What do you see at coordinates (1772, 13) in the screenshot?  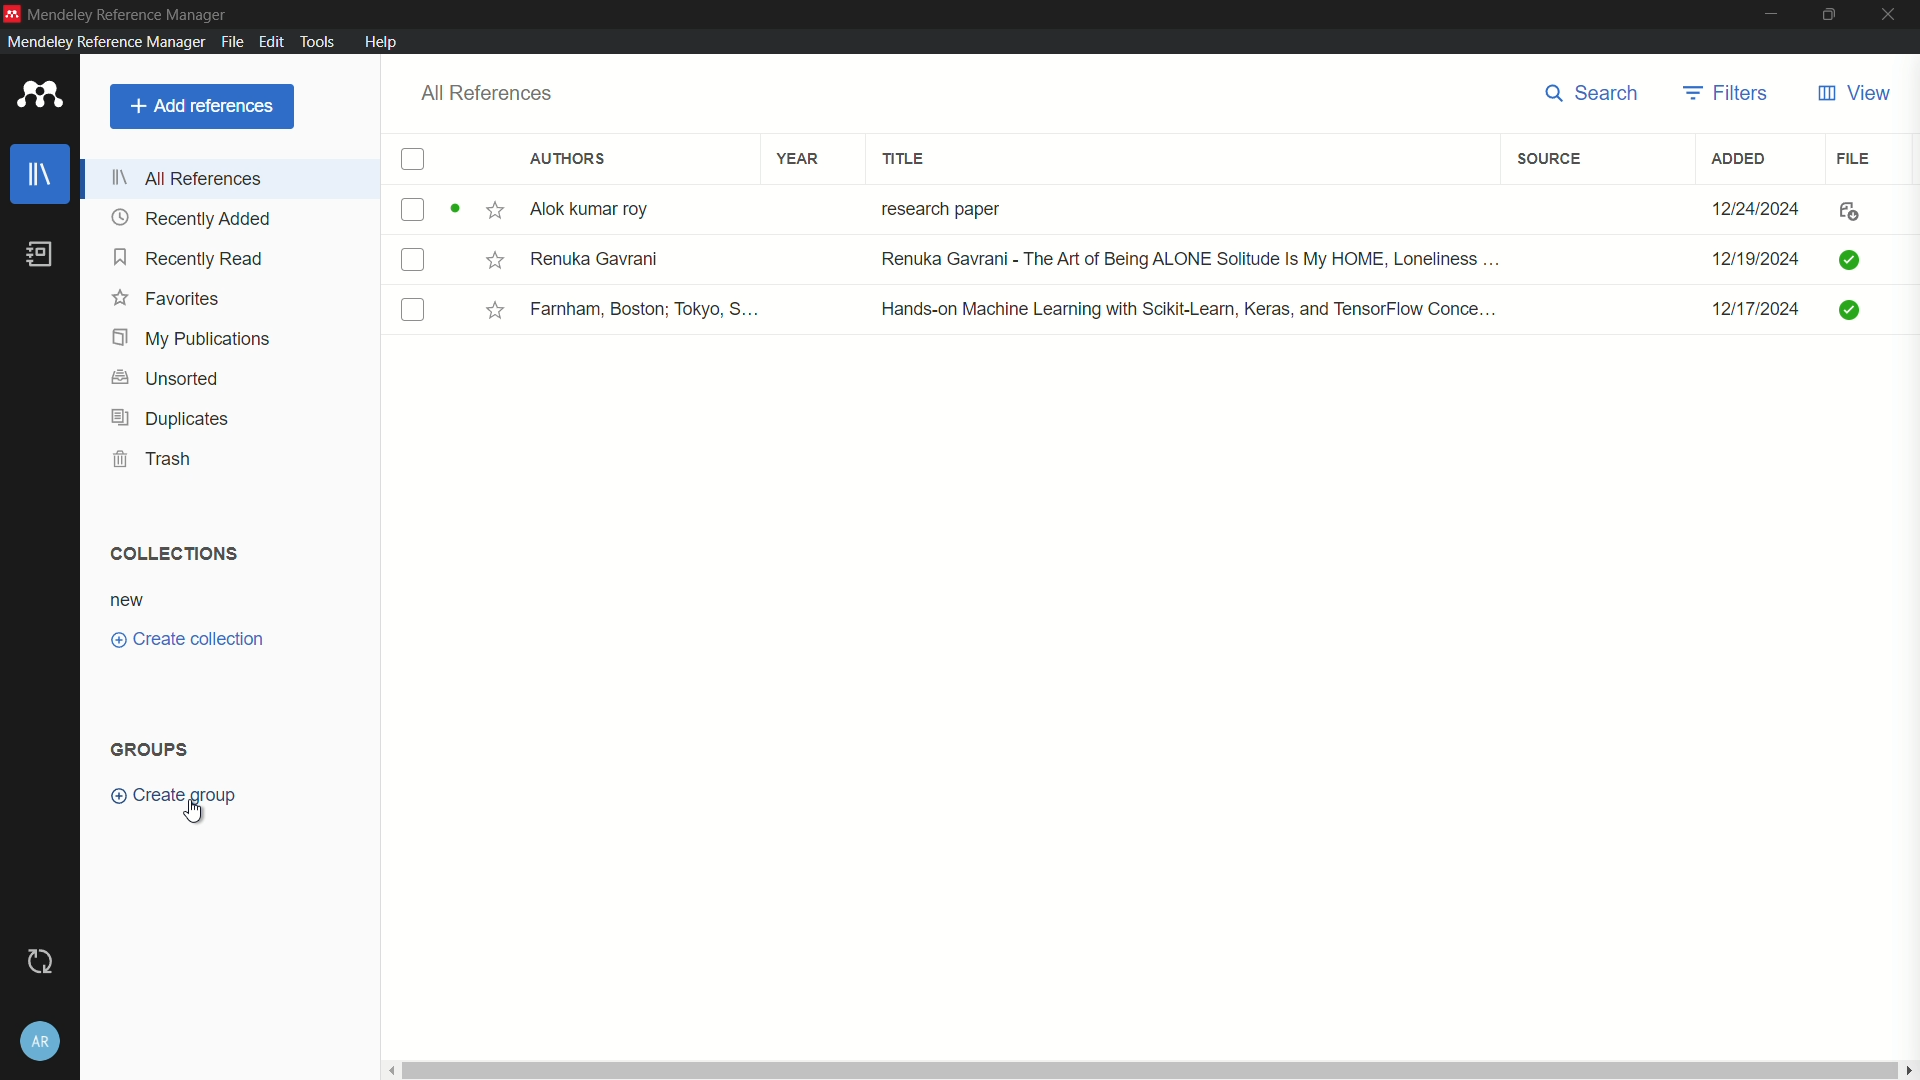 I see `minimize` at bounding box center [1772, 13].